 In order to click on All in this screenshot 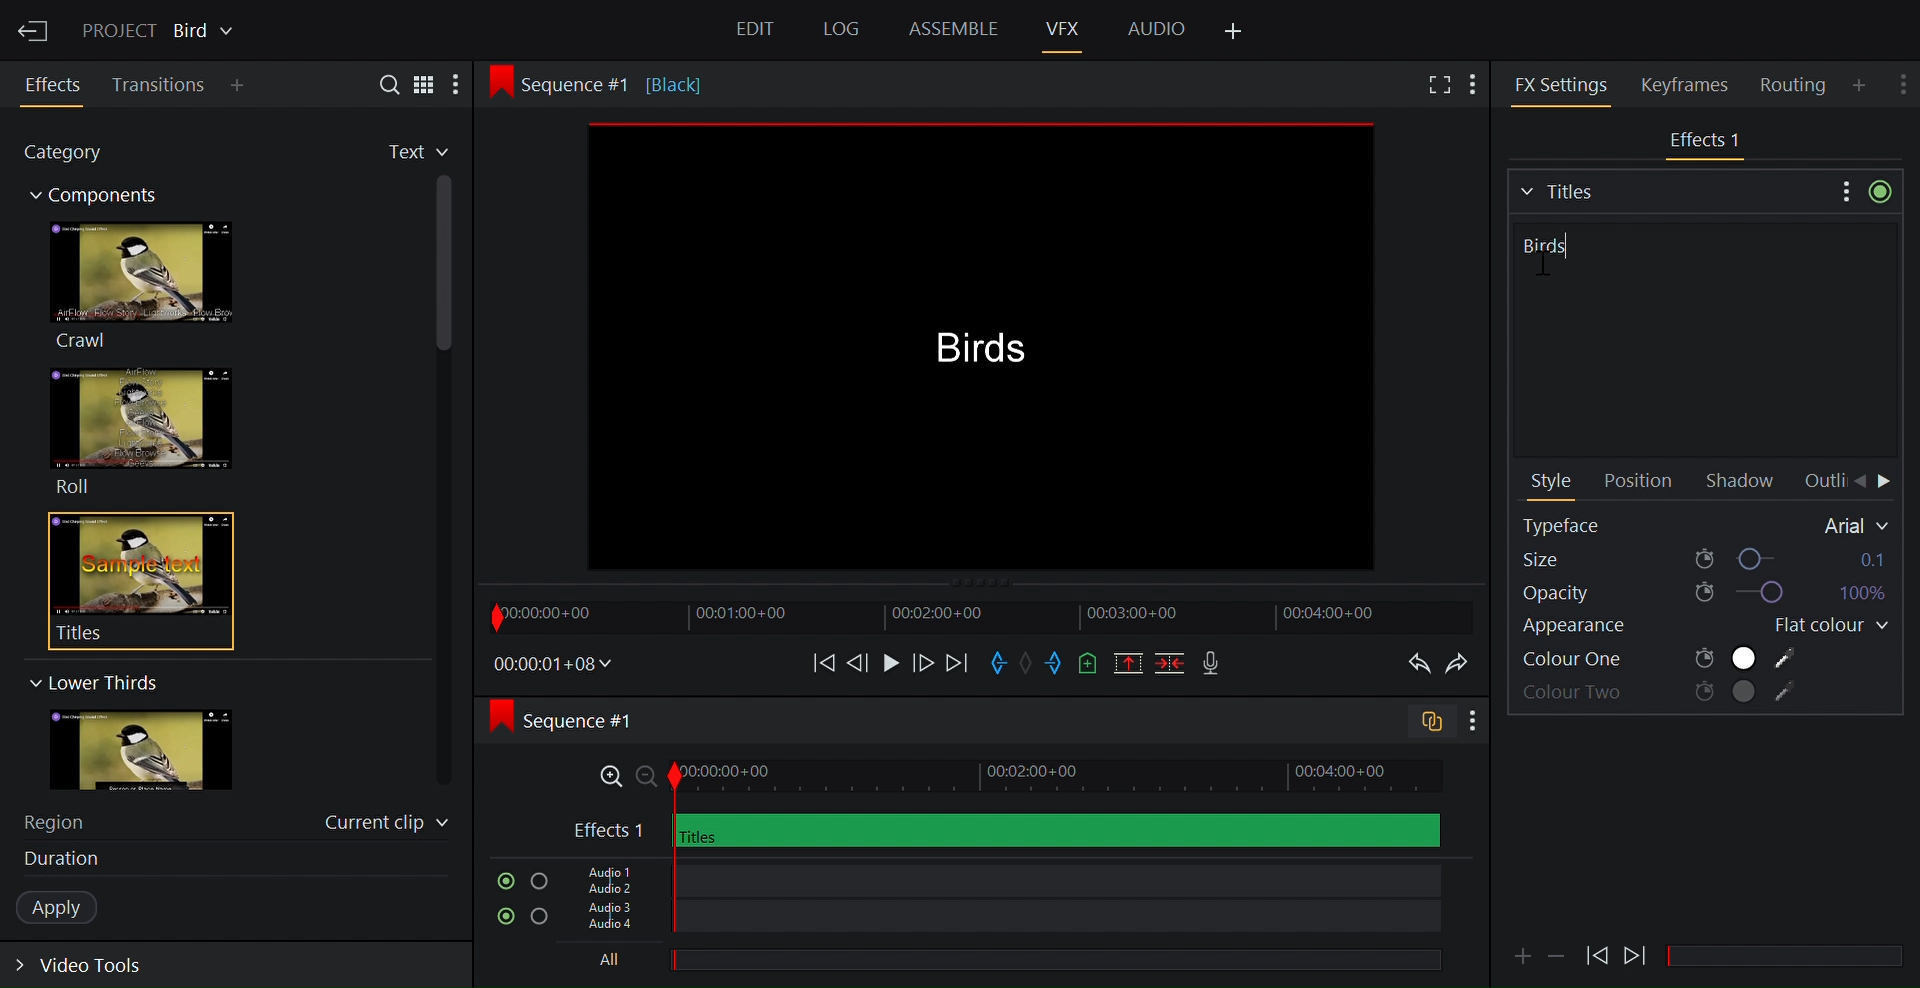, I will do `click(995, 962)`.